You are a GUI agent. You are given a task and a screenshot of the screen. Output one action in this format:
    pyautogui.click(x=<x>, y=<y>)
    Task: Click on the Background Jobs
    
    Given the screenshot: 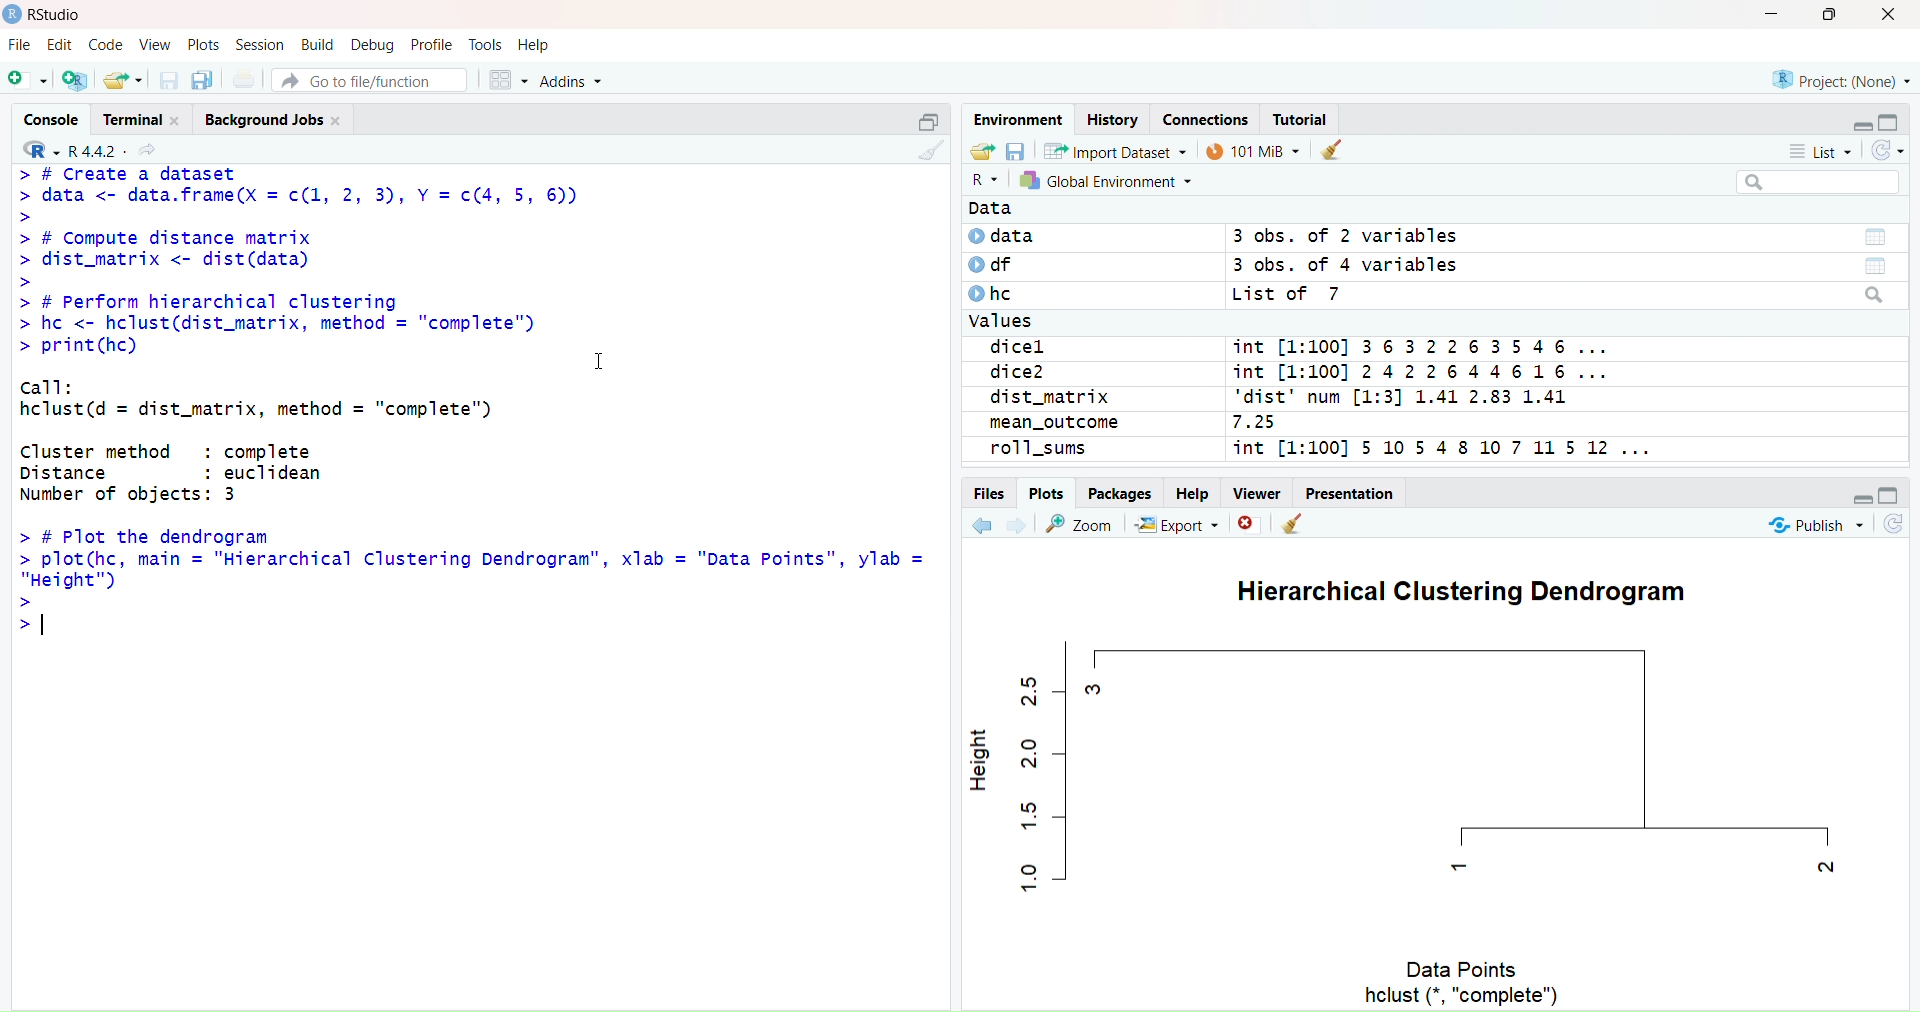 What is the action you would take?
    pyautogui.click(x=270, y=116)
    